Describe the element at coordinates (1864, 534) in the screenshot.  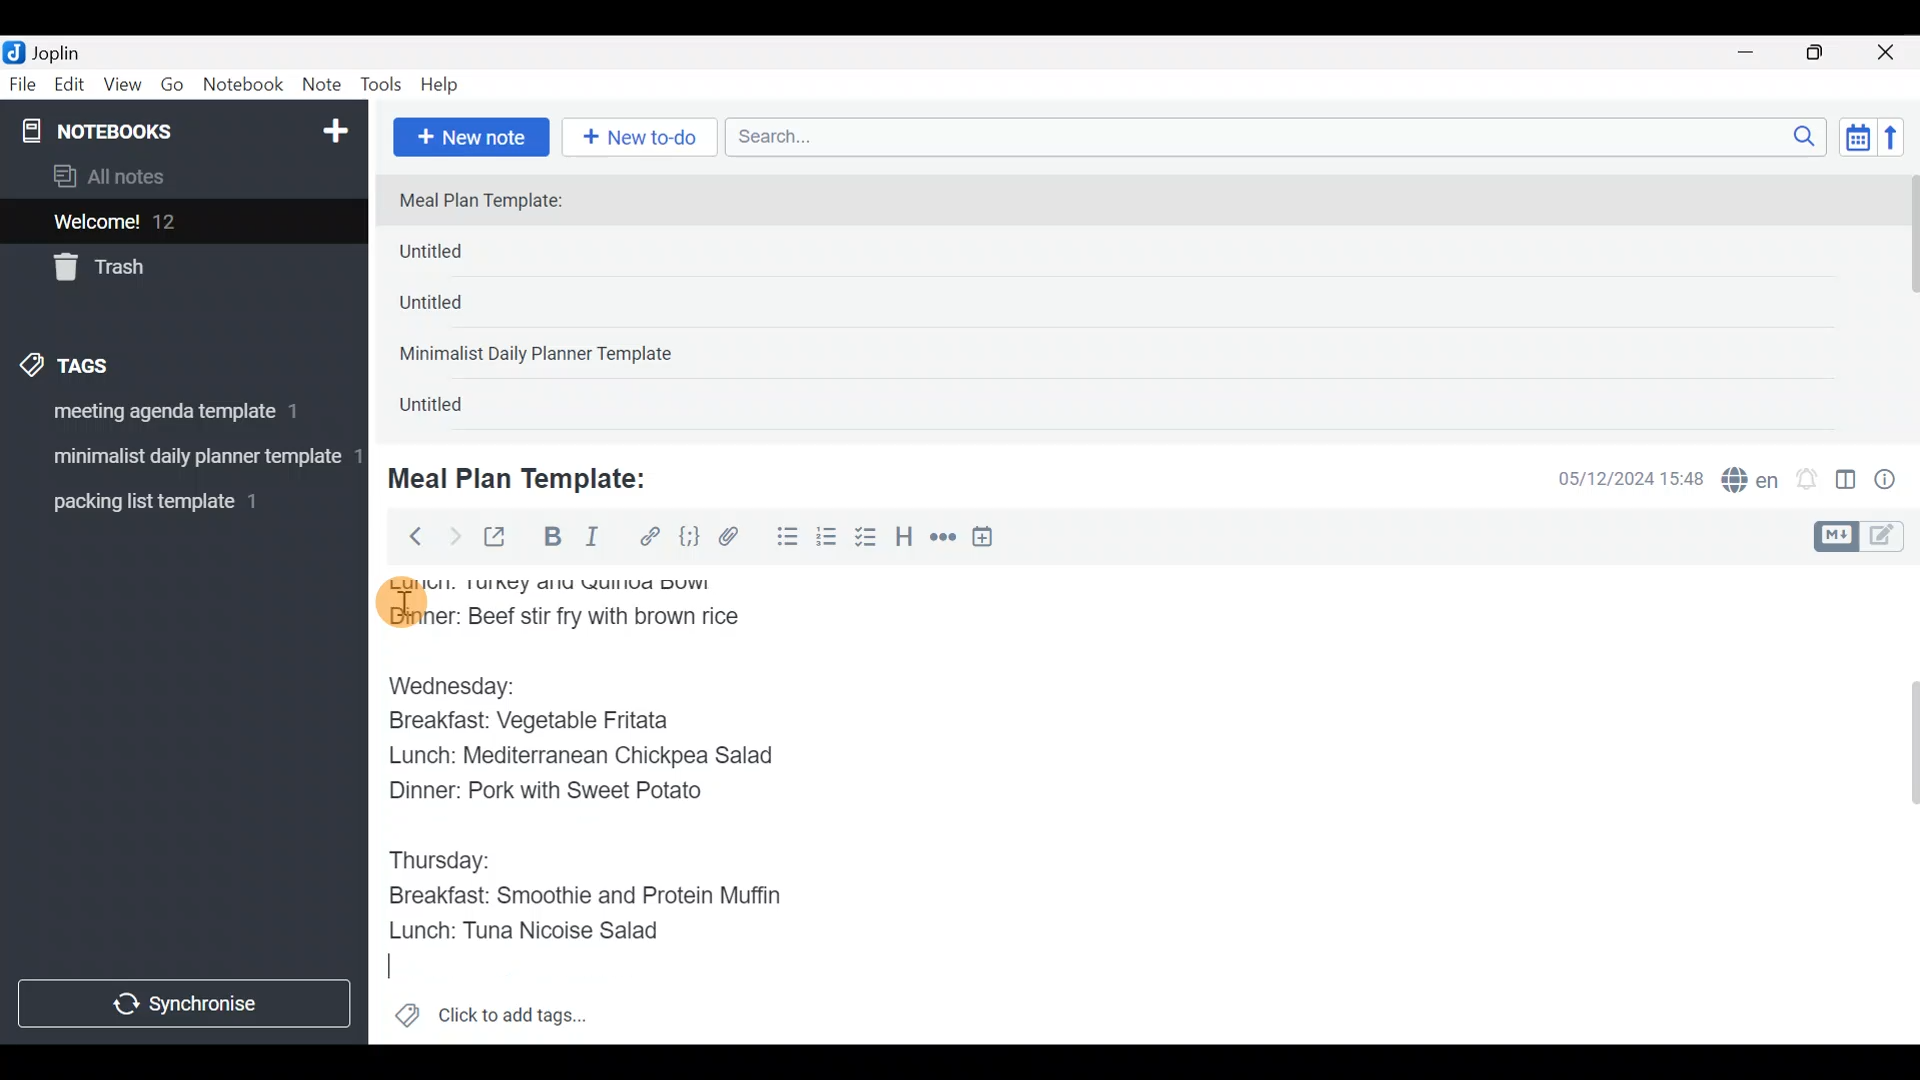
I see `Toggle editors` at that location.